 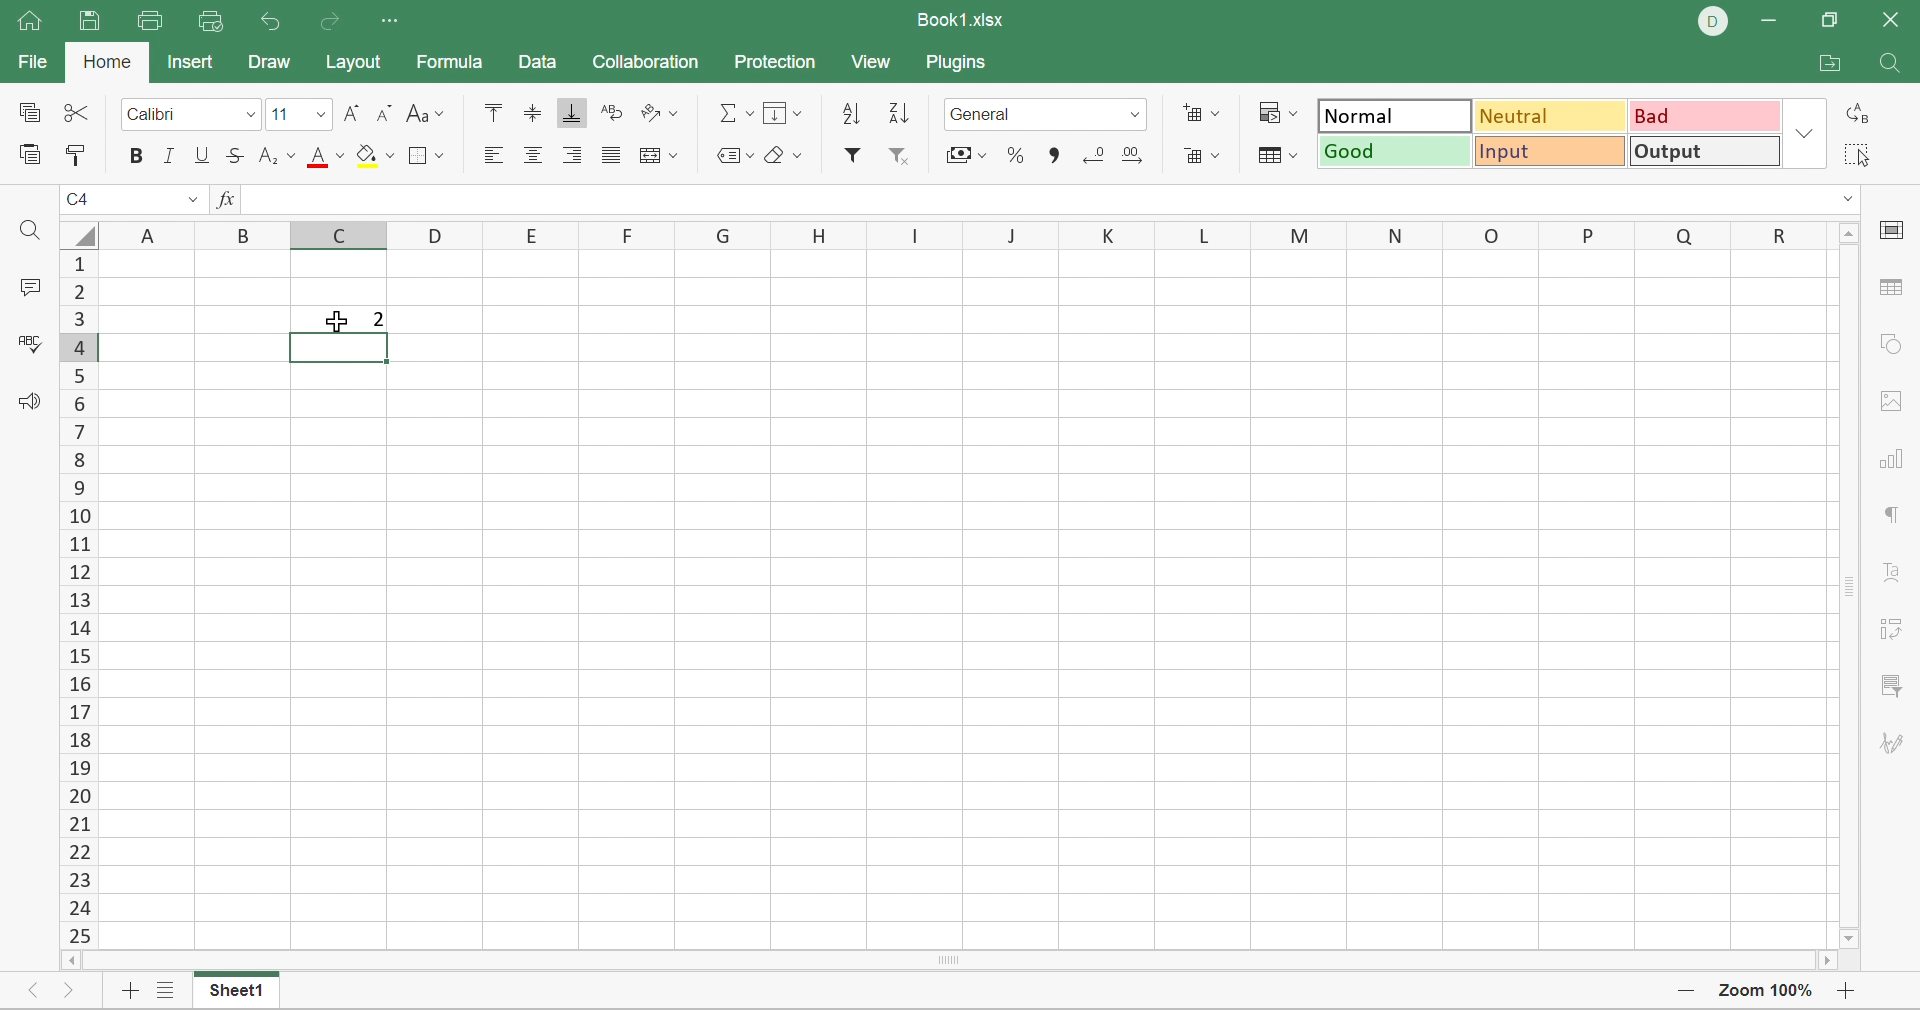 I want to click on Bad, so click(x=1703, y=116).